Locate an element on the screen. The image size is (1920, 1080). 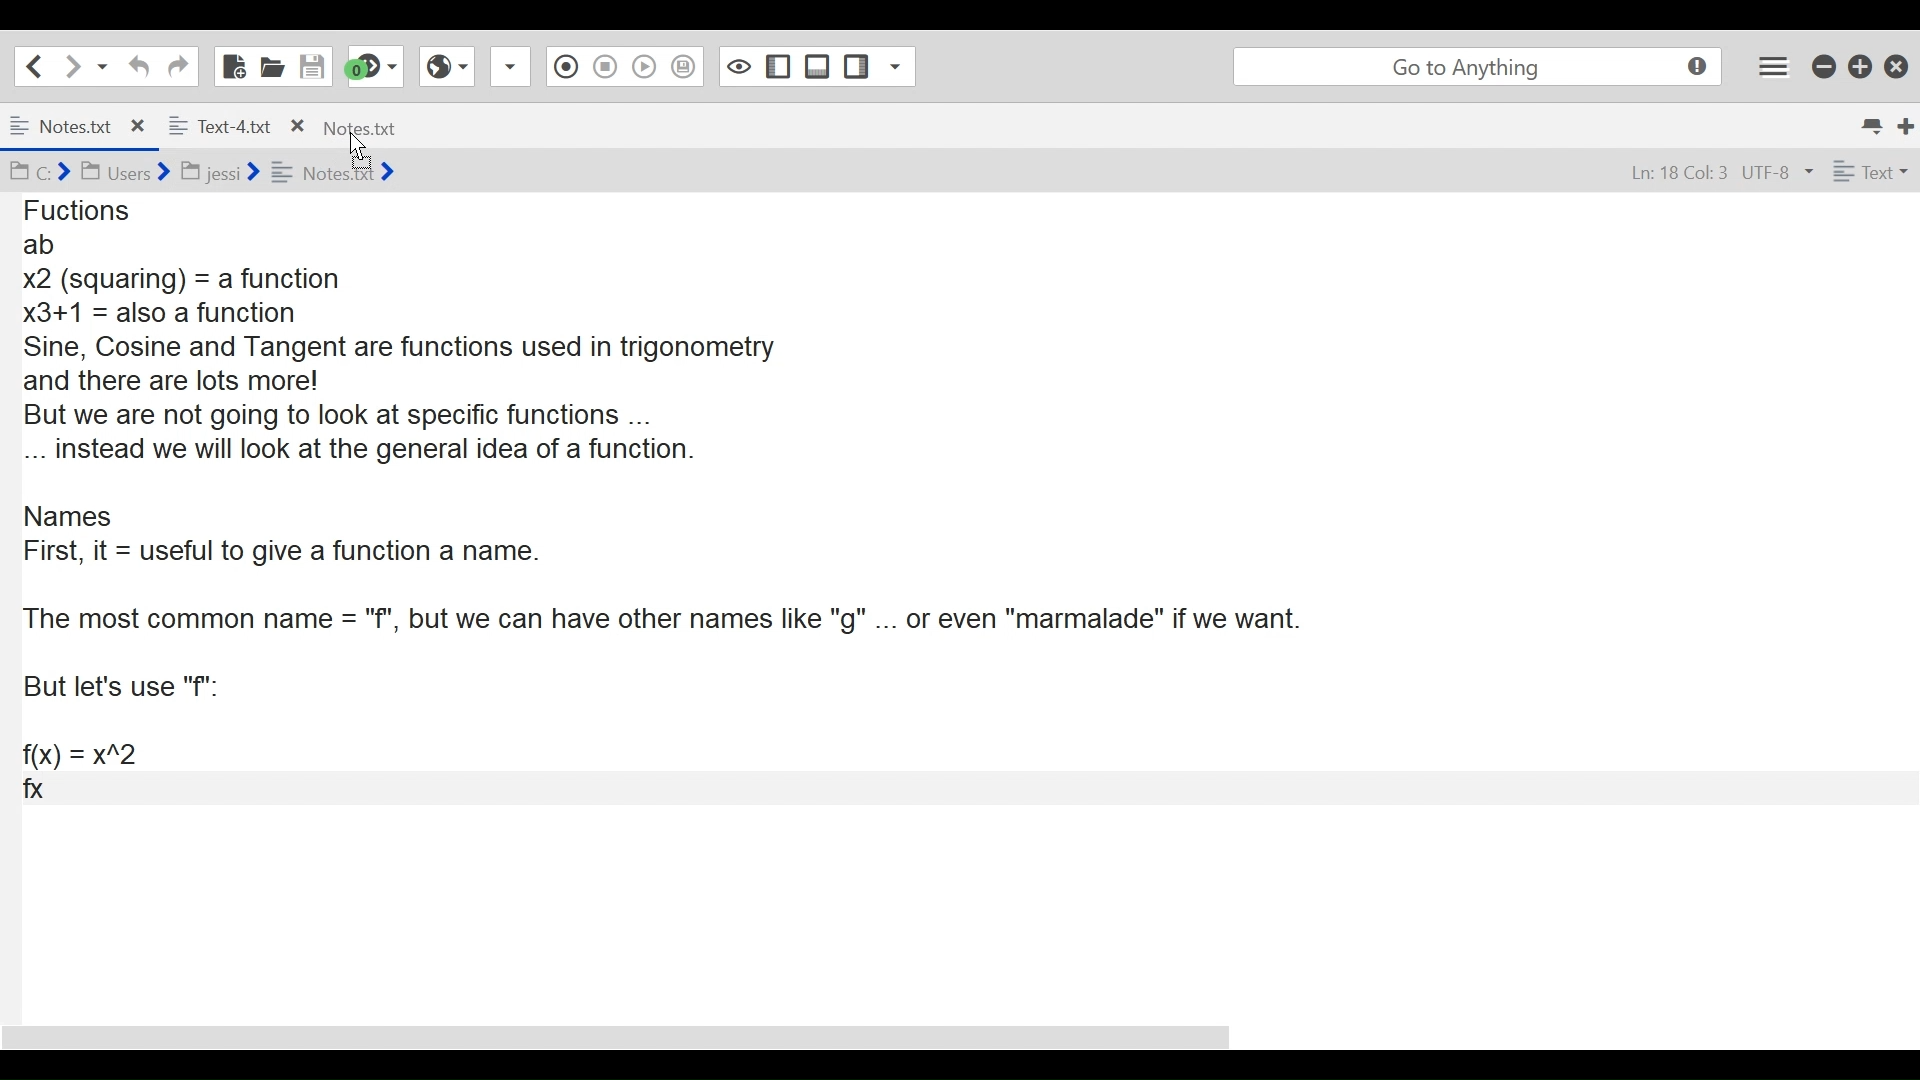
Save is located at coordinates (313, 65).